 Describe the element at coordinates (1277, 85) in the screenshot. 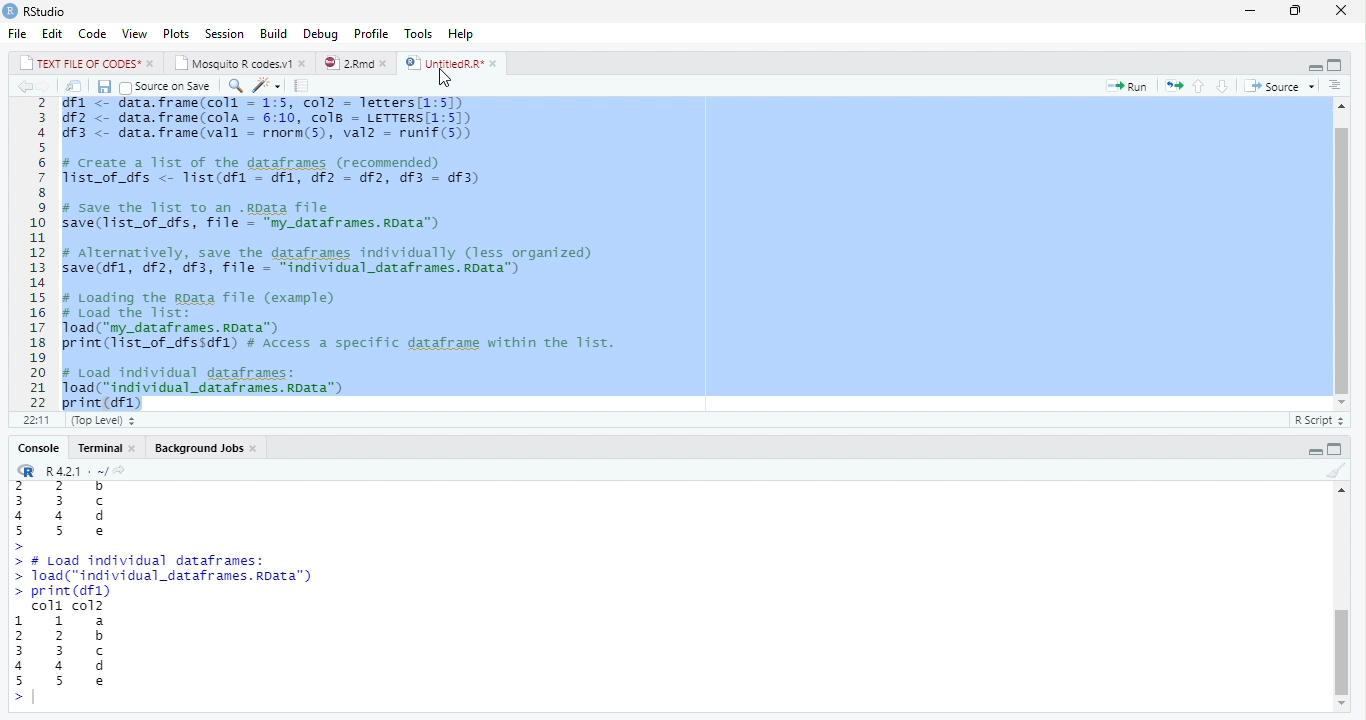

I see `Source` at that location.